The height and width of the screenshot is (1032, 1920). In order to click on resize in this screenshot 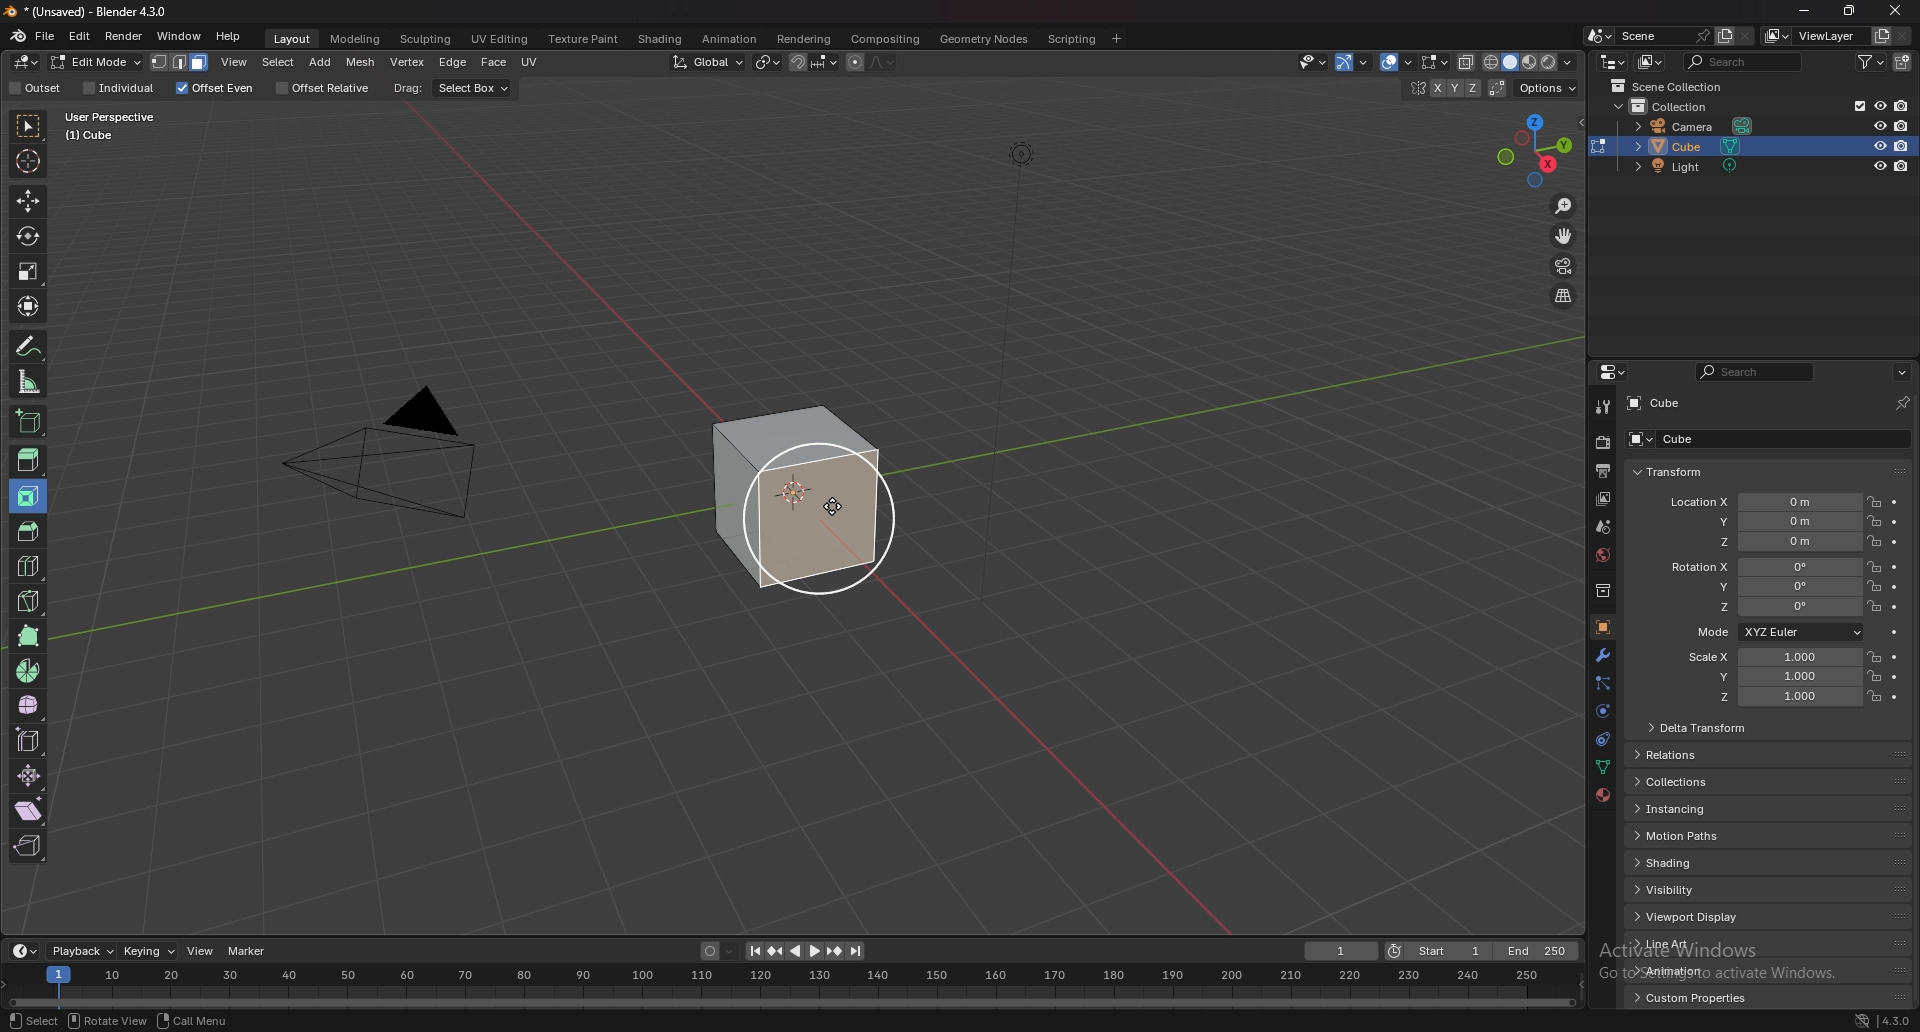, I will do `click(1848, 11)`.